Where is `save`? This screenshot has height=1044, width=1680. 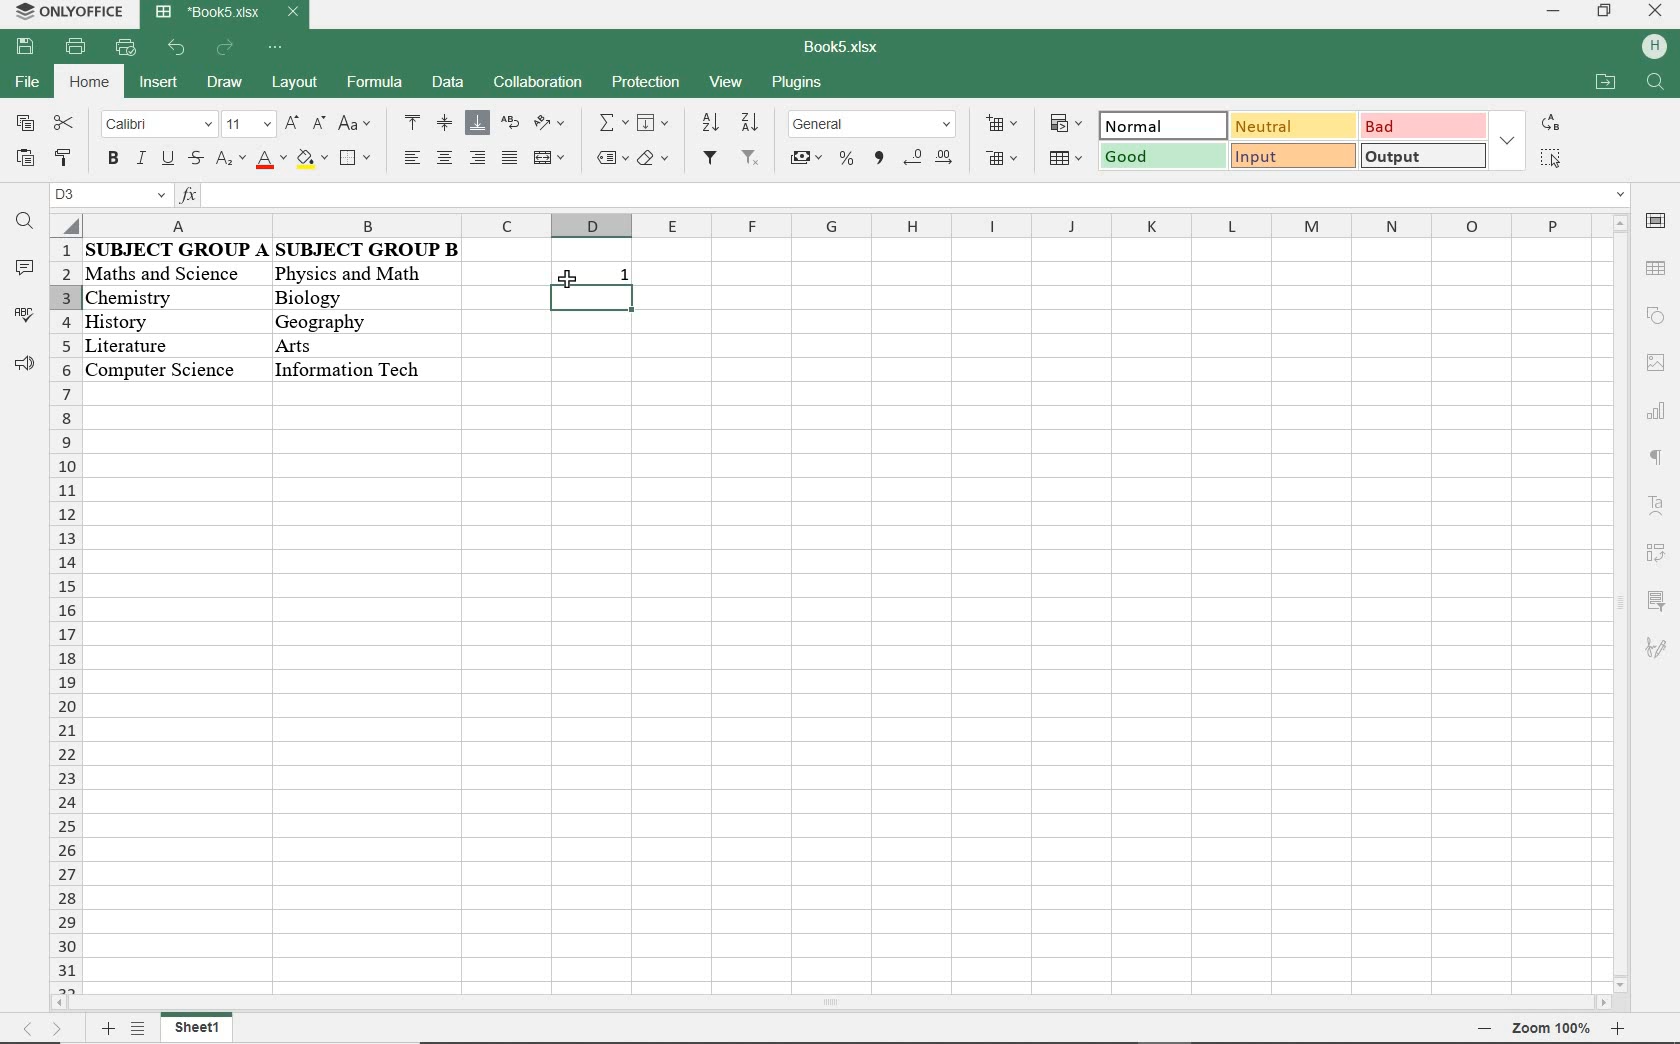 save is located at coordinates (25, 48).